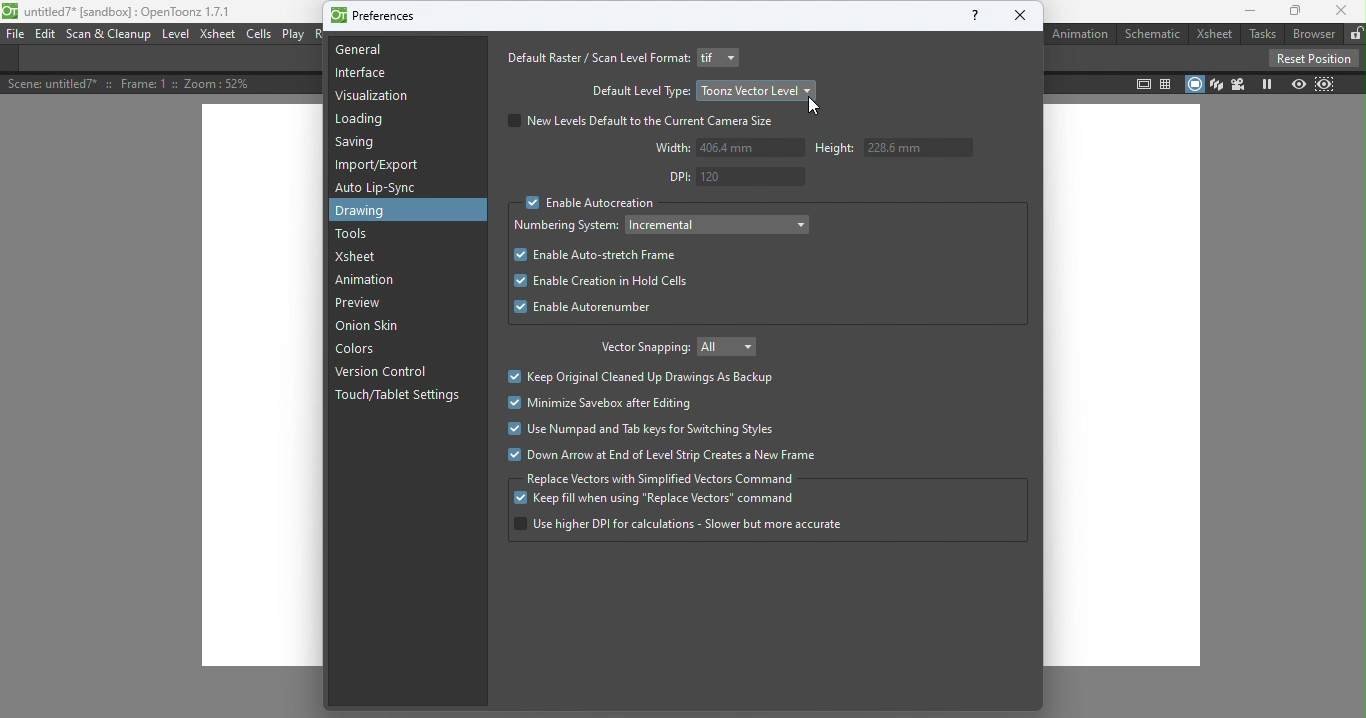  What do you see at coordinates (734, 177) in the screenshot?
I see `DPI` at bounding box center [734, 177].